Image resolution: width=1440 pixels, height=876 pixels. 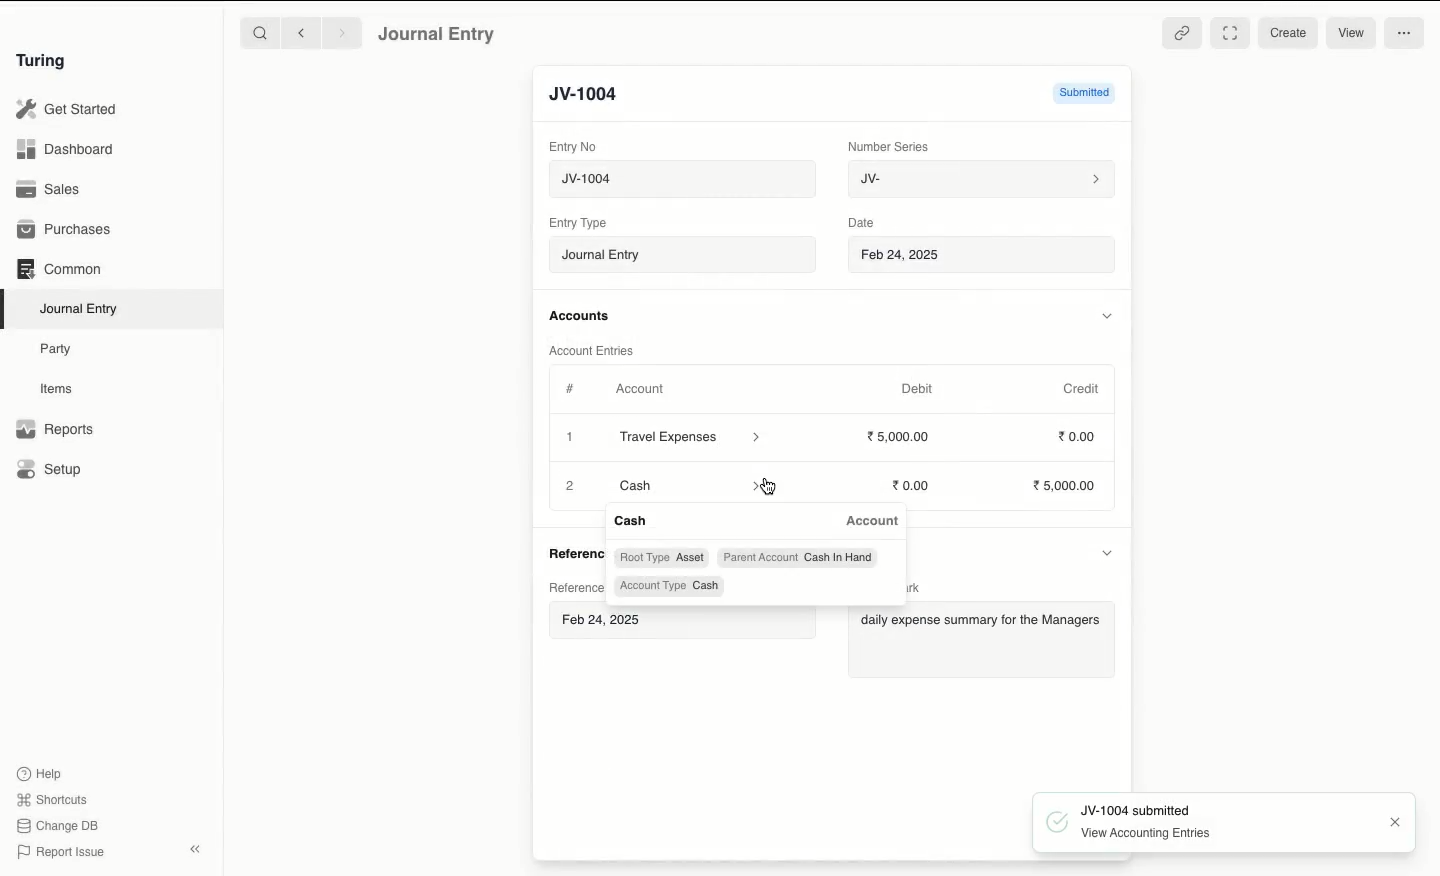 I want to click on New Journal Entry 01, so click(x=681, y=178).